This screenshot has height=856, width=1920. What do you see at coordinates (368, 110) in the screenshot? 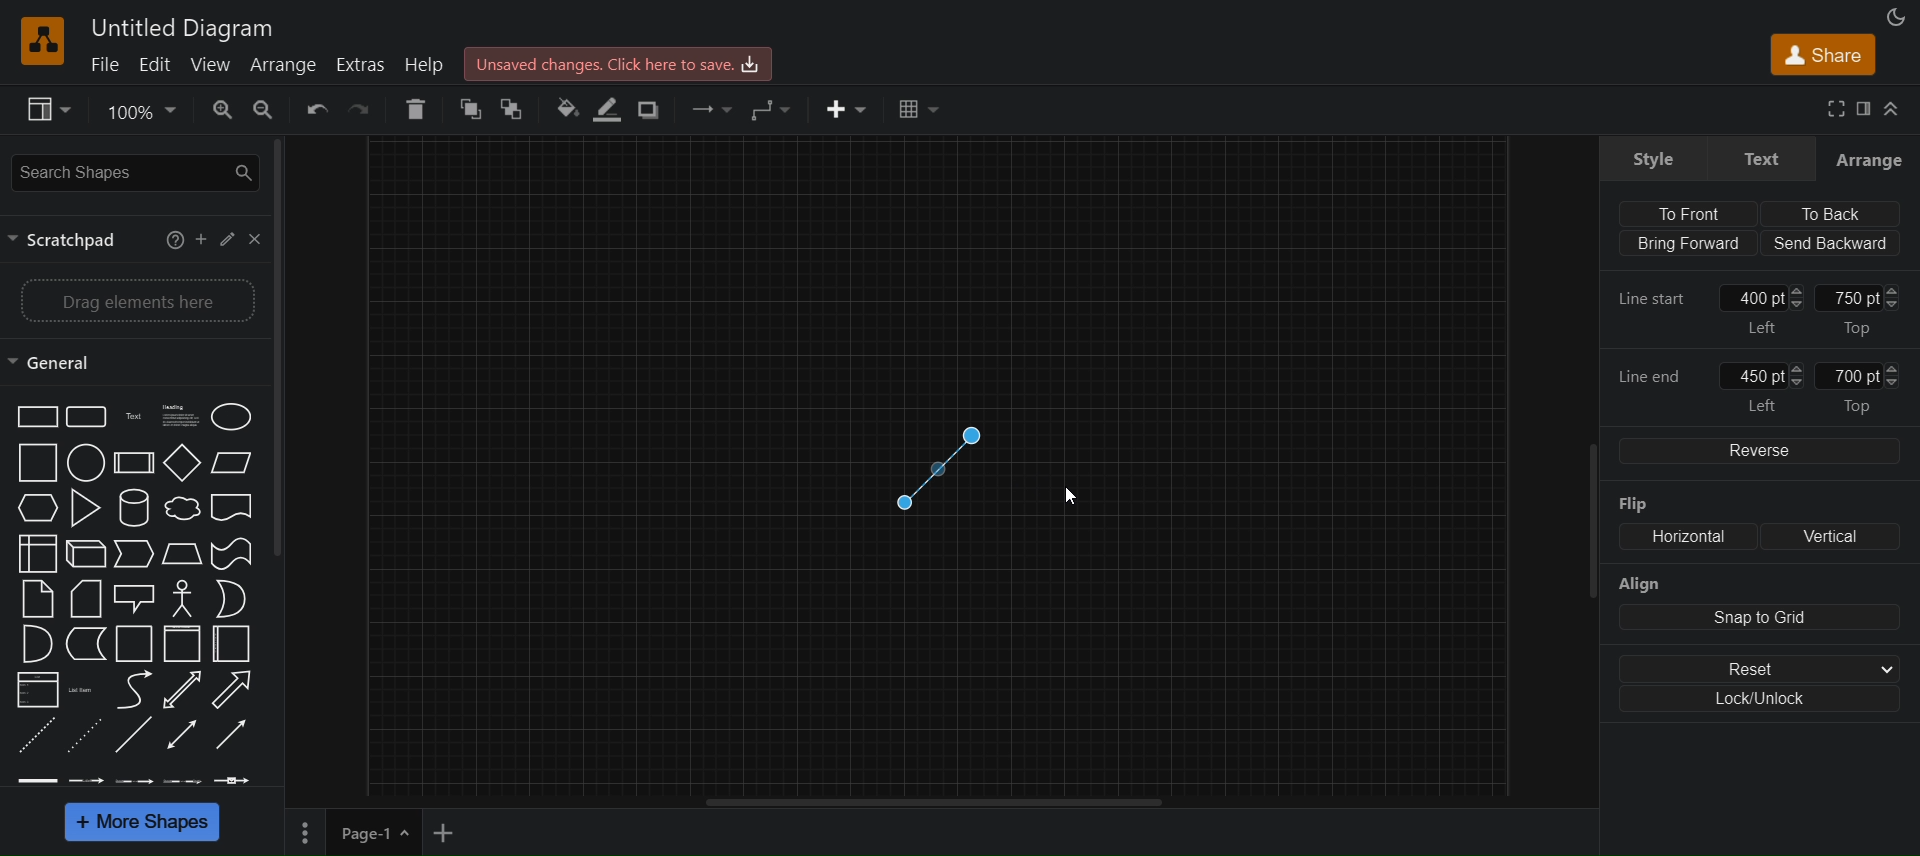
I see `redo` at bounding box center [368, 110].